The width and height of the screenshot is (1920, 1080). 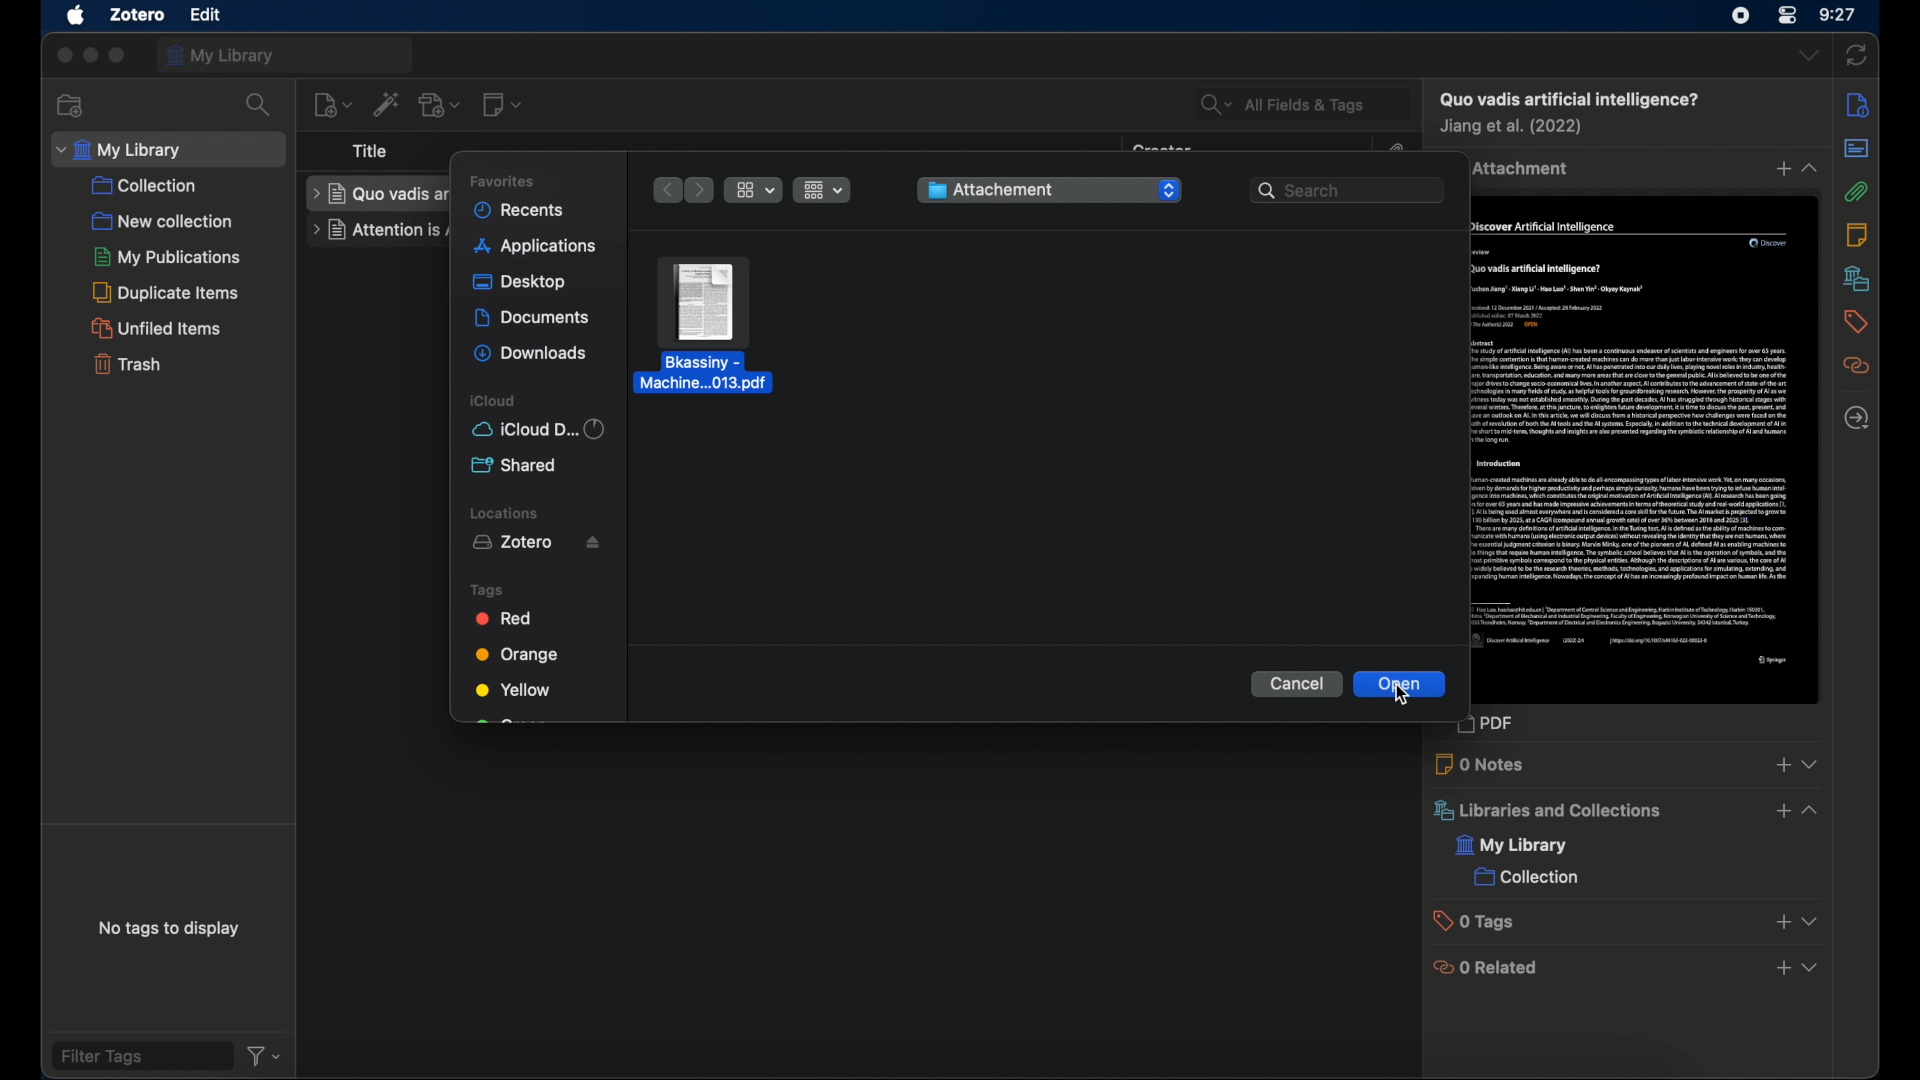 I want to click on yellow, so click(x=513, y=690).